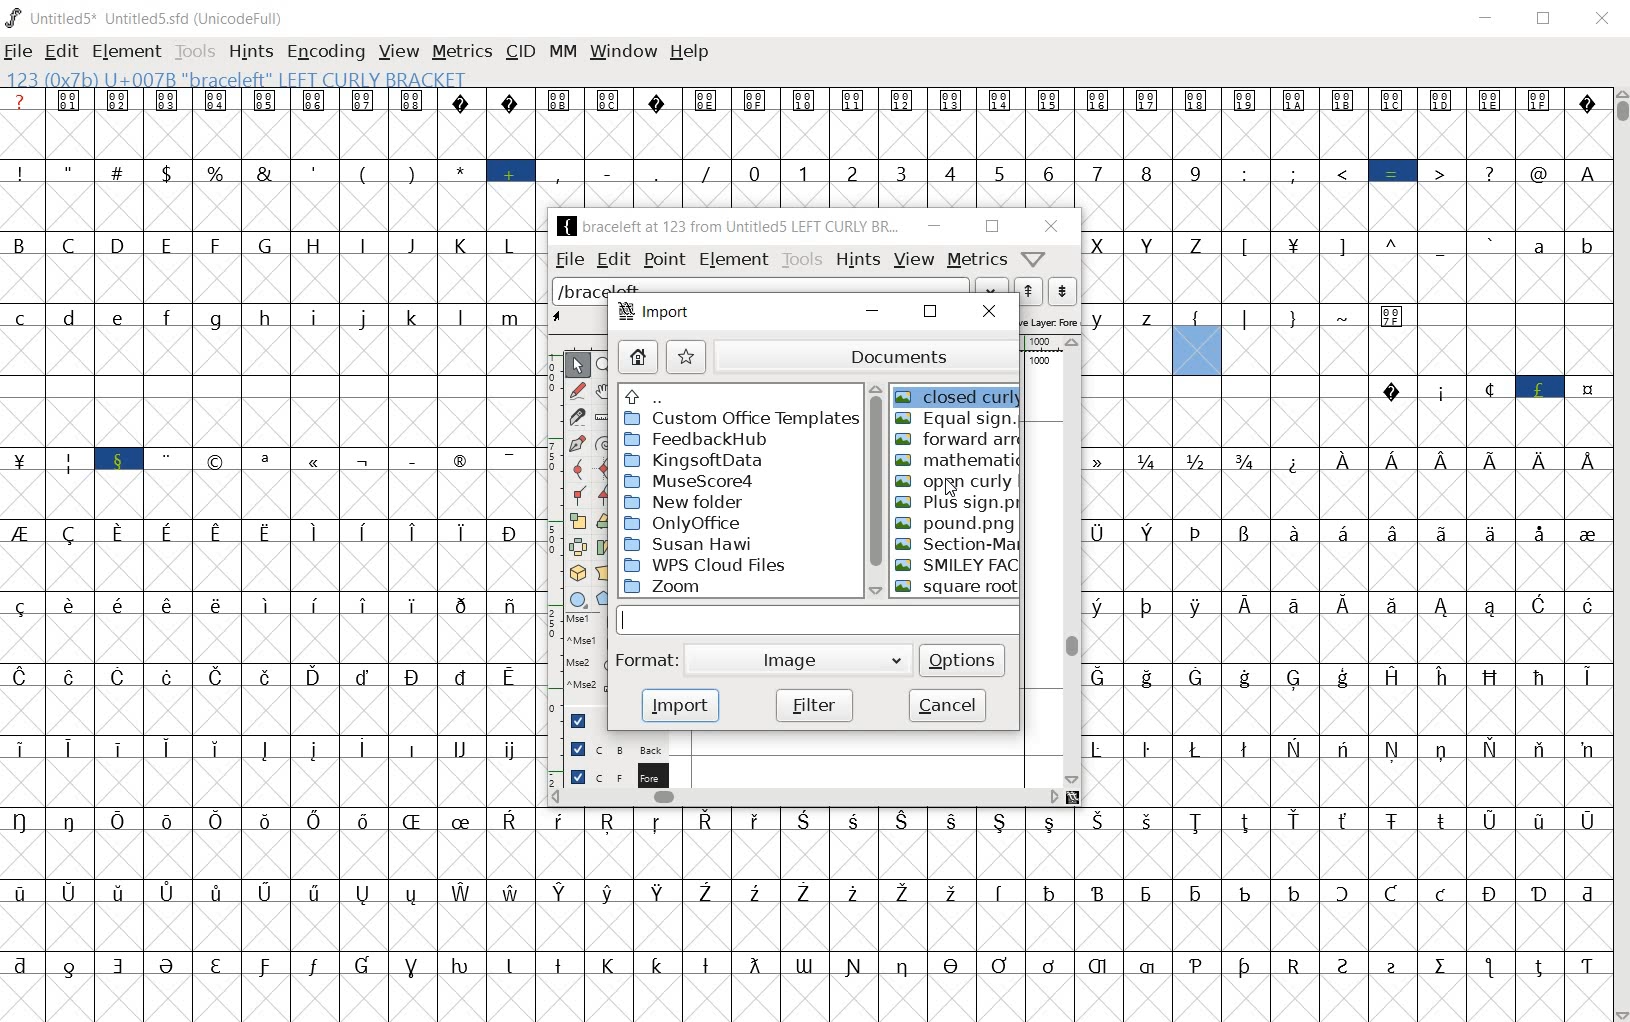 The width and height of the screenshot is (1630, 1022). I want to click on scale the selection, so click(578, 522).